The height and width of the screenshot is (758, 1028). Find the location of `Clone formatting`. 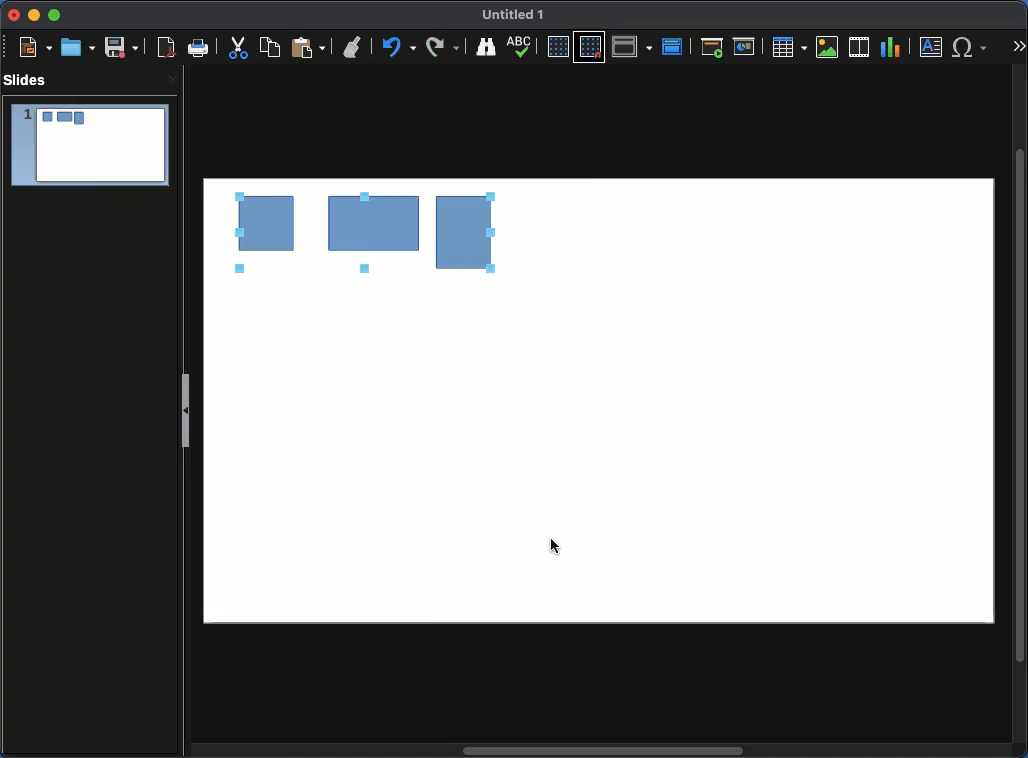

Clone formatting is located at coordinates (354, 48).